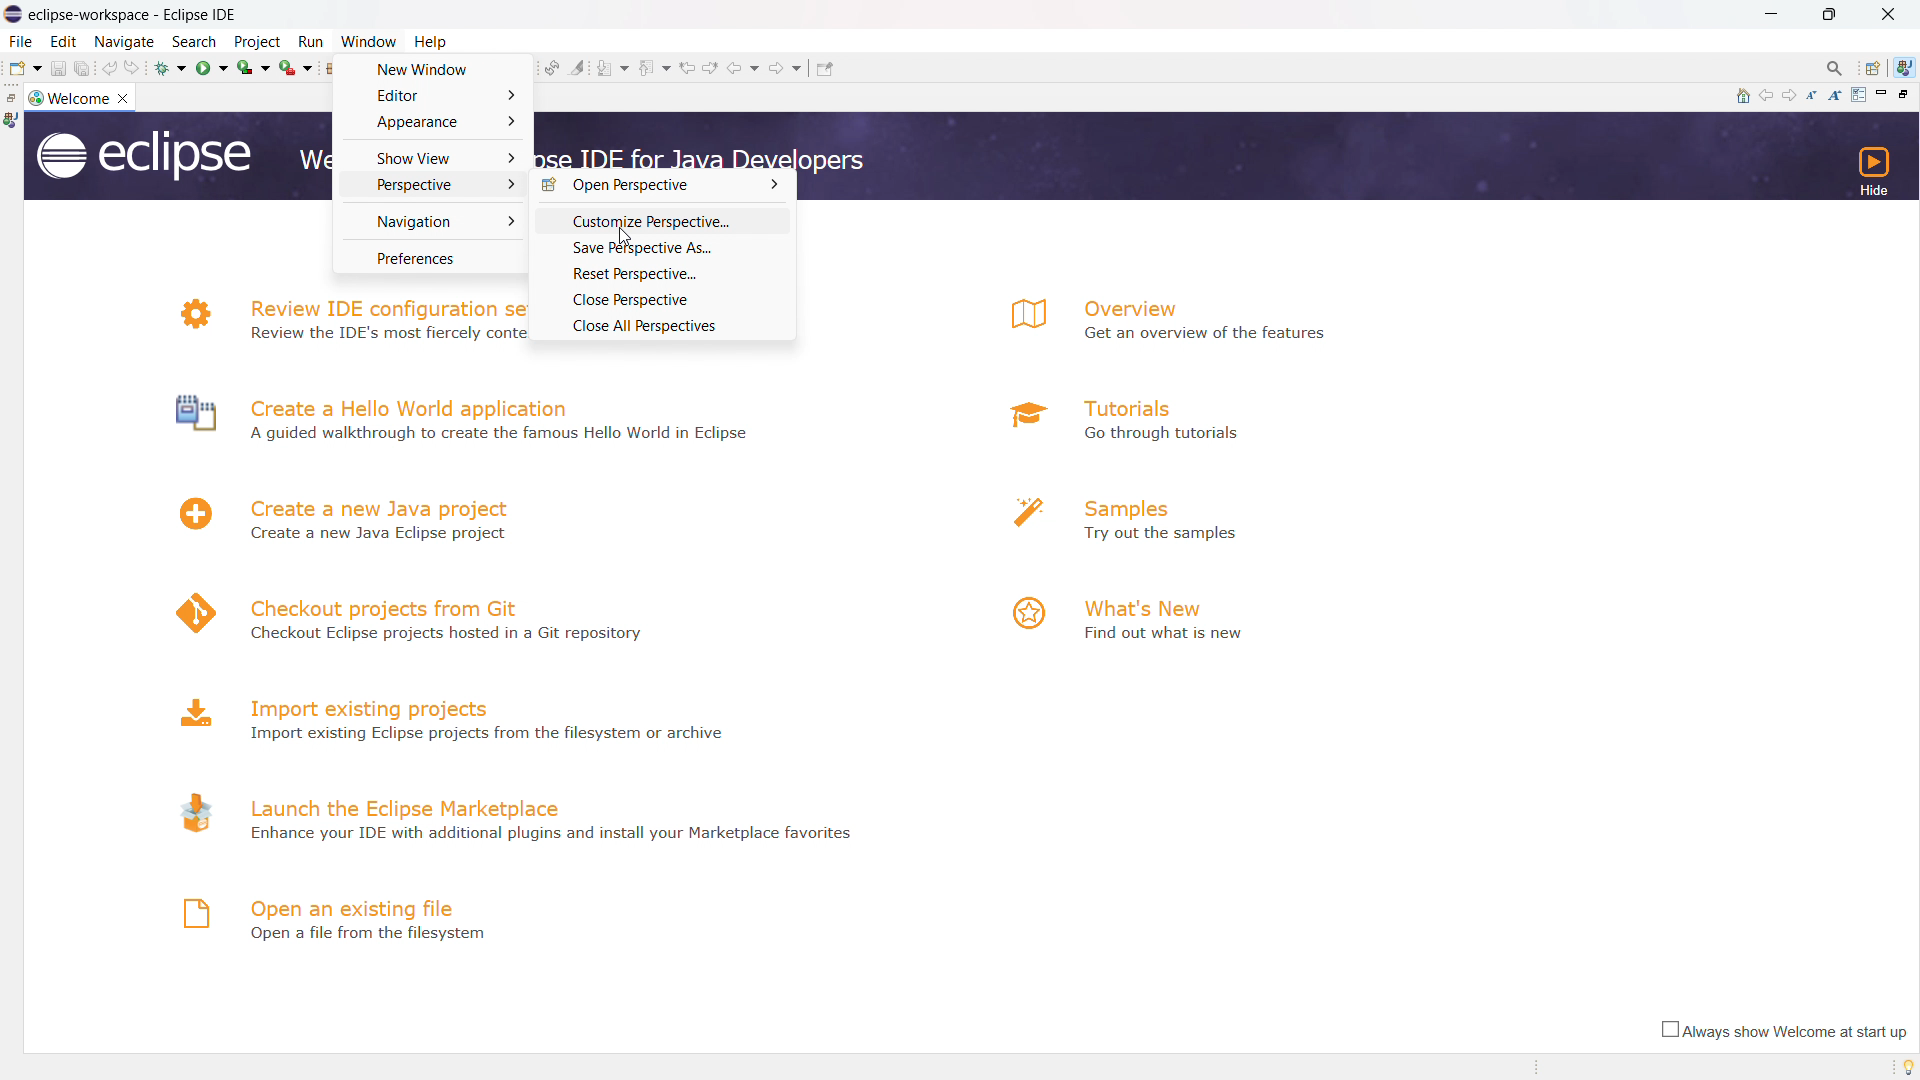  Describe the element at coordinates (110, 68) in the screenshot. I see `undo` at that location.